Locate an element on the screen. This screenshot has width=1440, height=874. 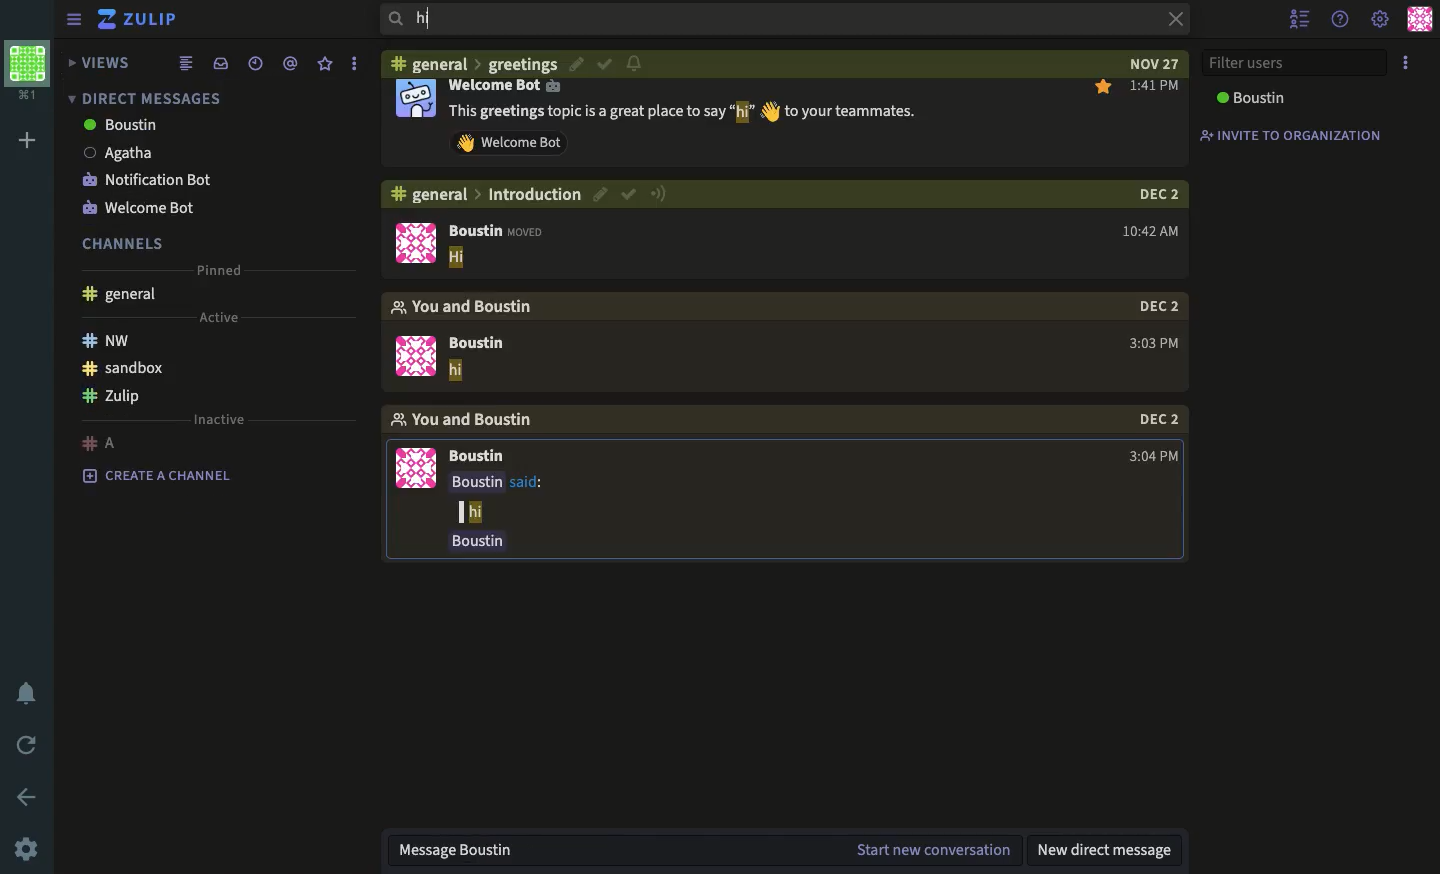
DEC2 is located at coordinates (1157, 419).